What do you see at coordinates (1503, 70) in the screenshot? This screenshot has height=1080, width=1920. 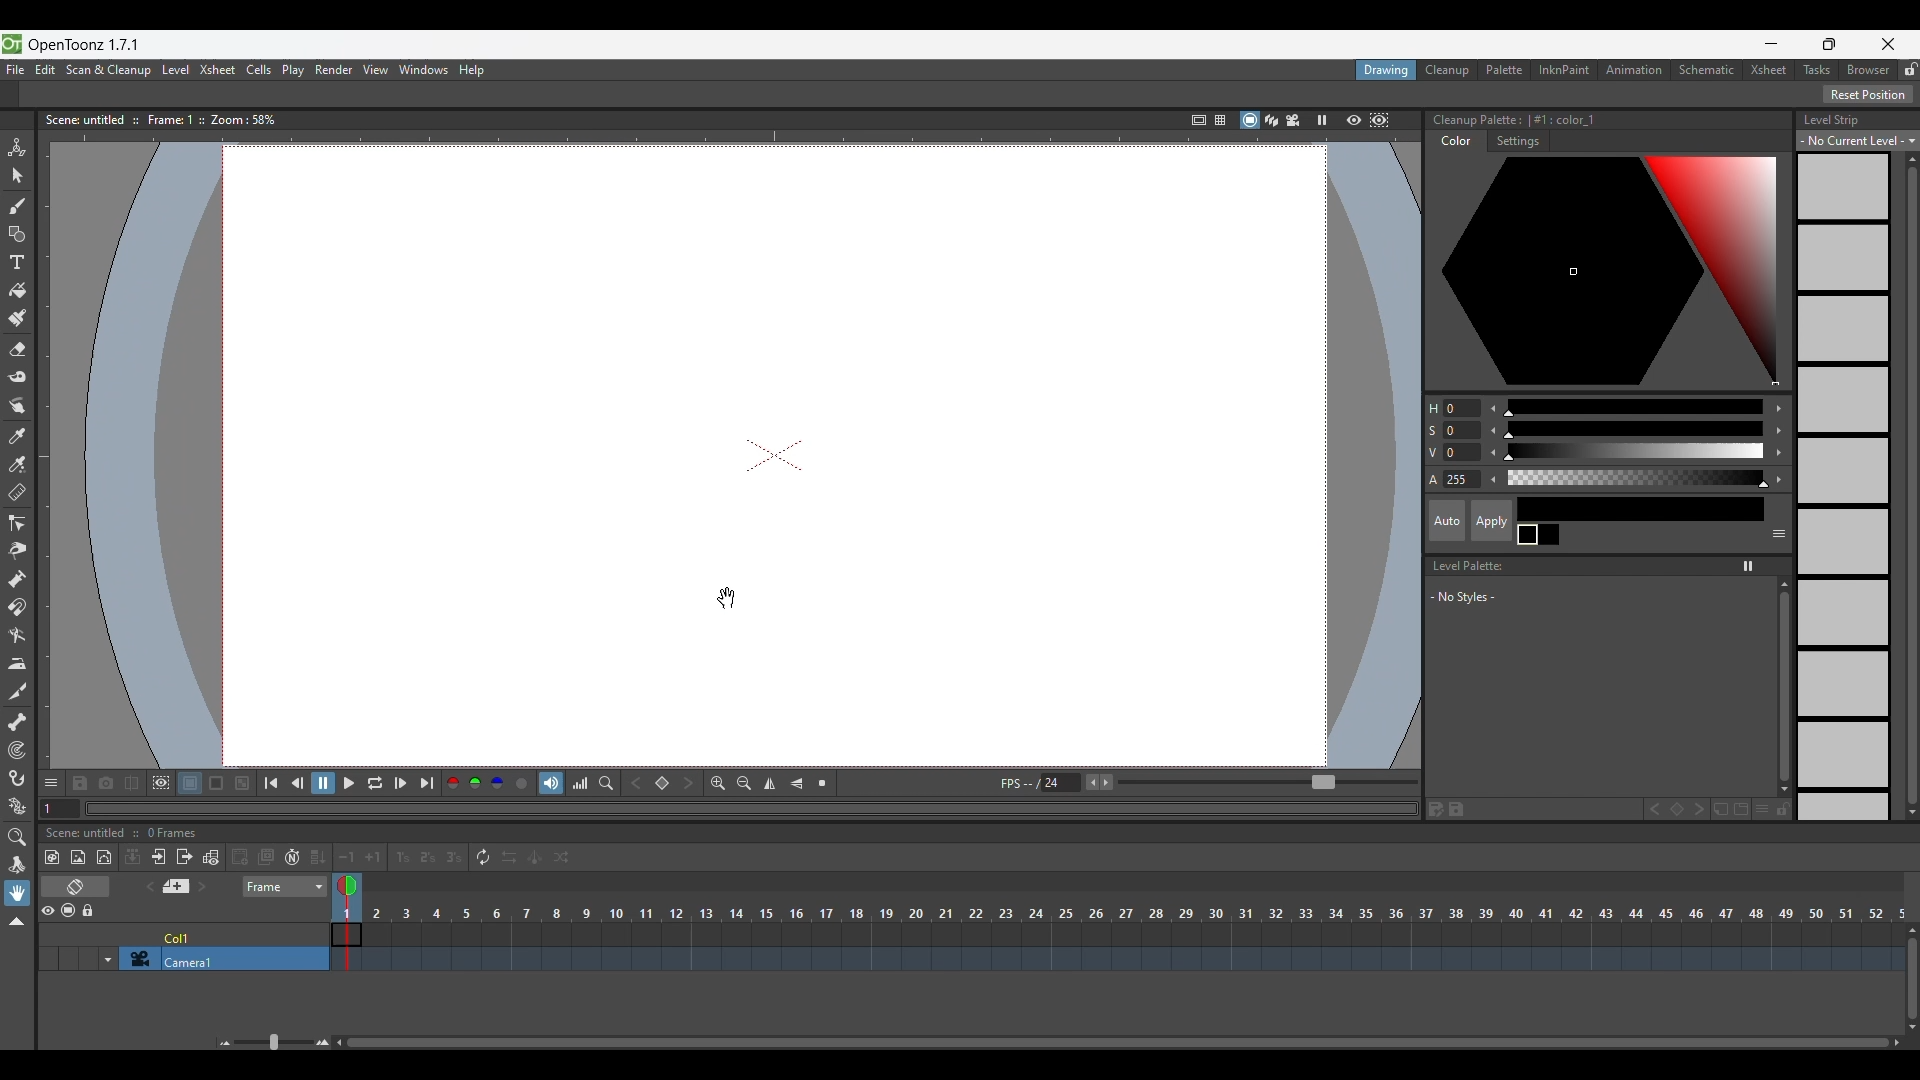 I see `Palette` at bounding box center [1503, 70].